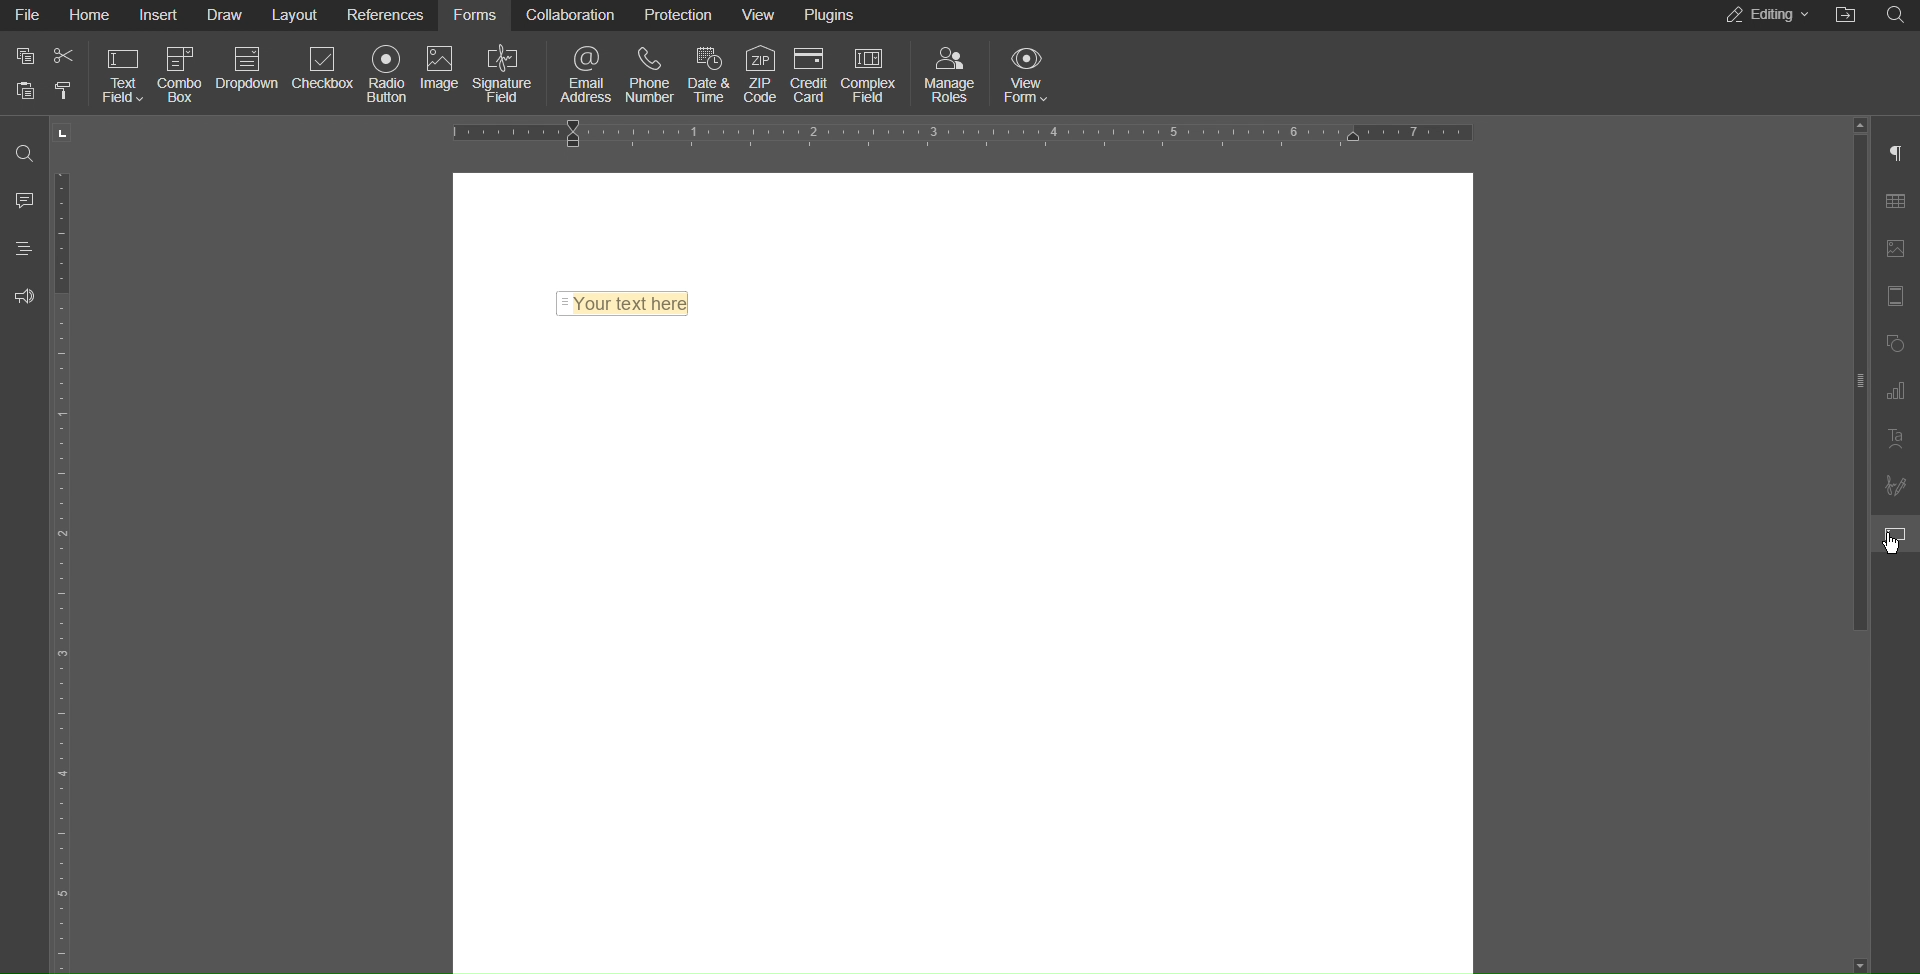 This screenshot has height=974, width=1920. I want to click on Cursor at Field Settings, so click(1890, 544).